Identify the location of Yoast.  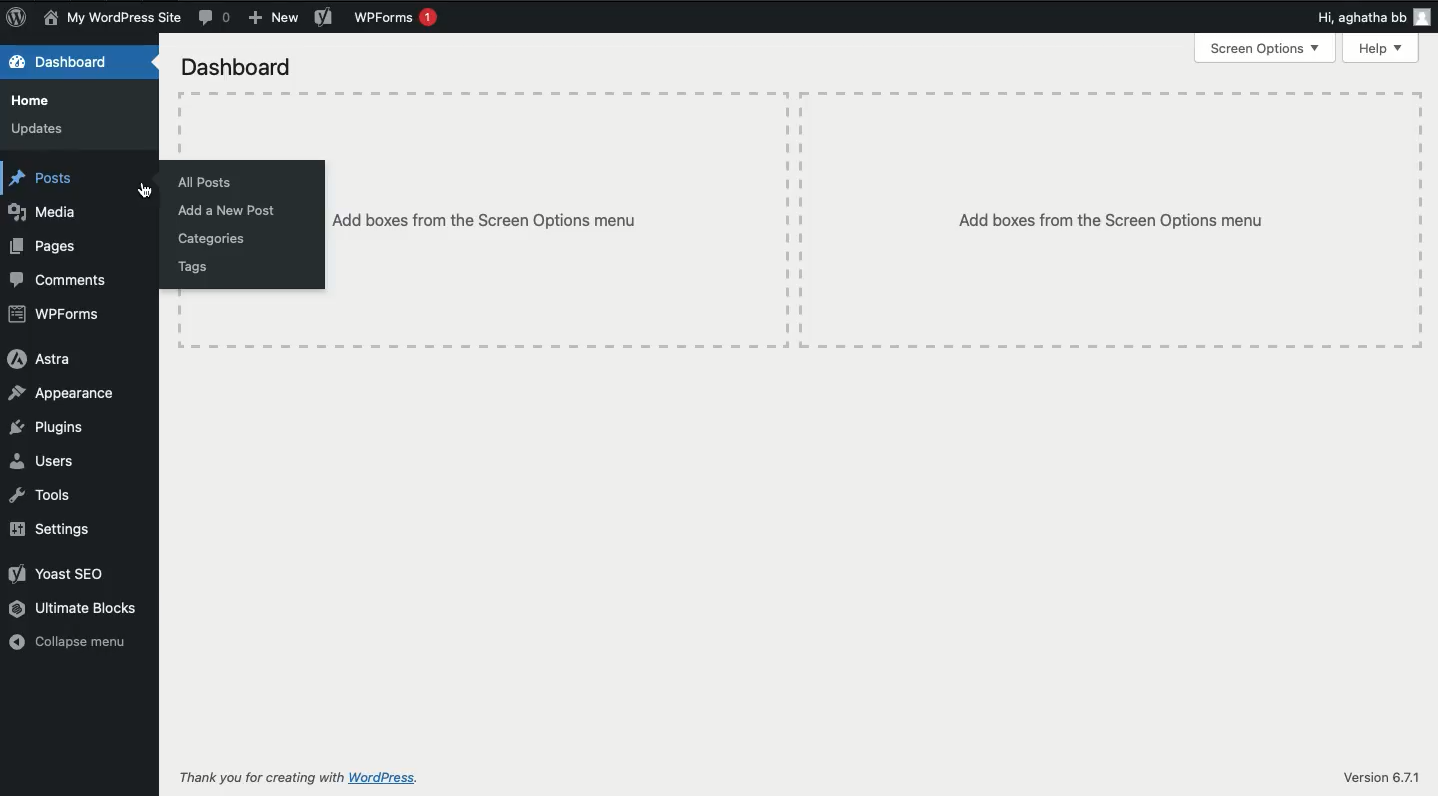
(323, 18).